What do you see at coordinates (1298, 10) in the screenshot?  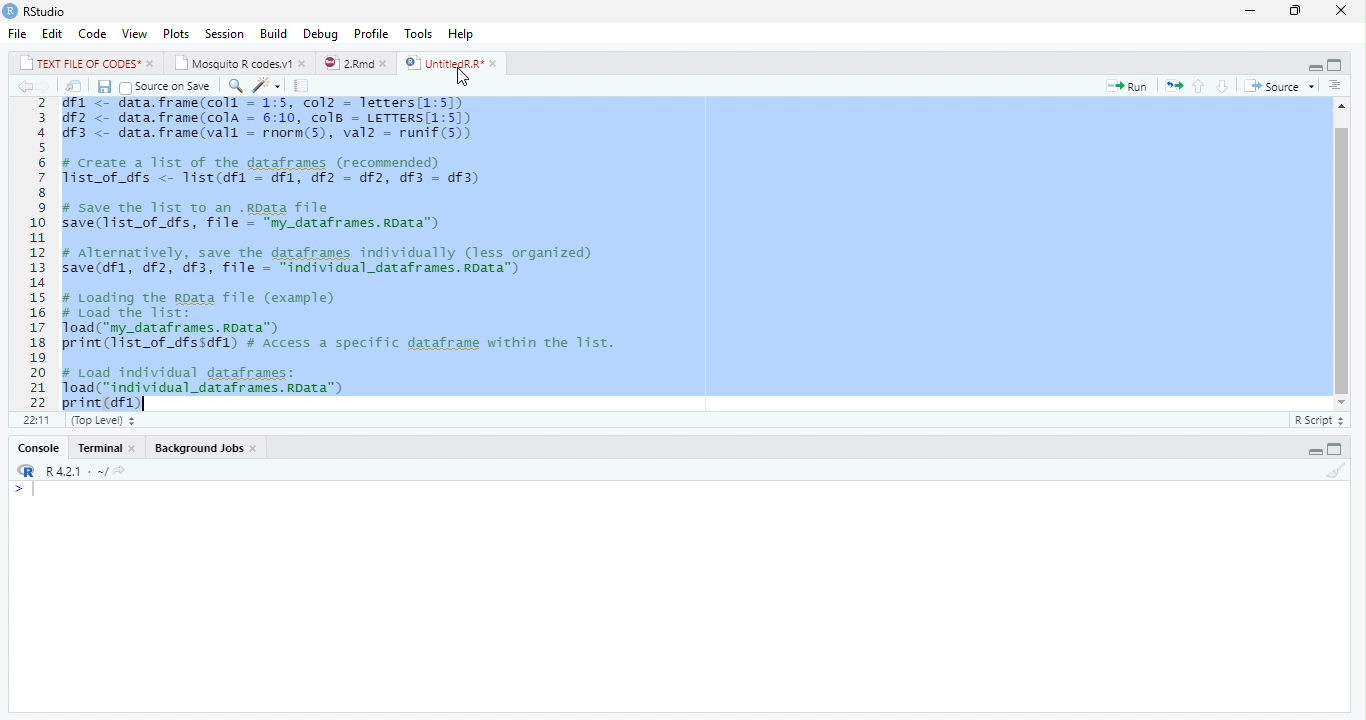 I see `Maximize` at bounding box center [1298, 10].